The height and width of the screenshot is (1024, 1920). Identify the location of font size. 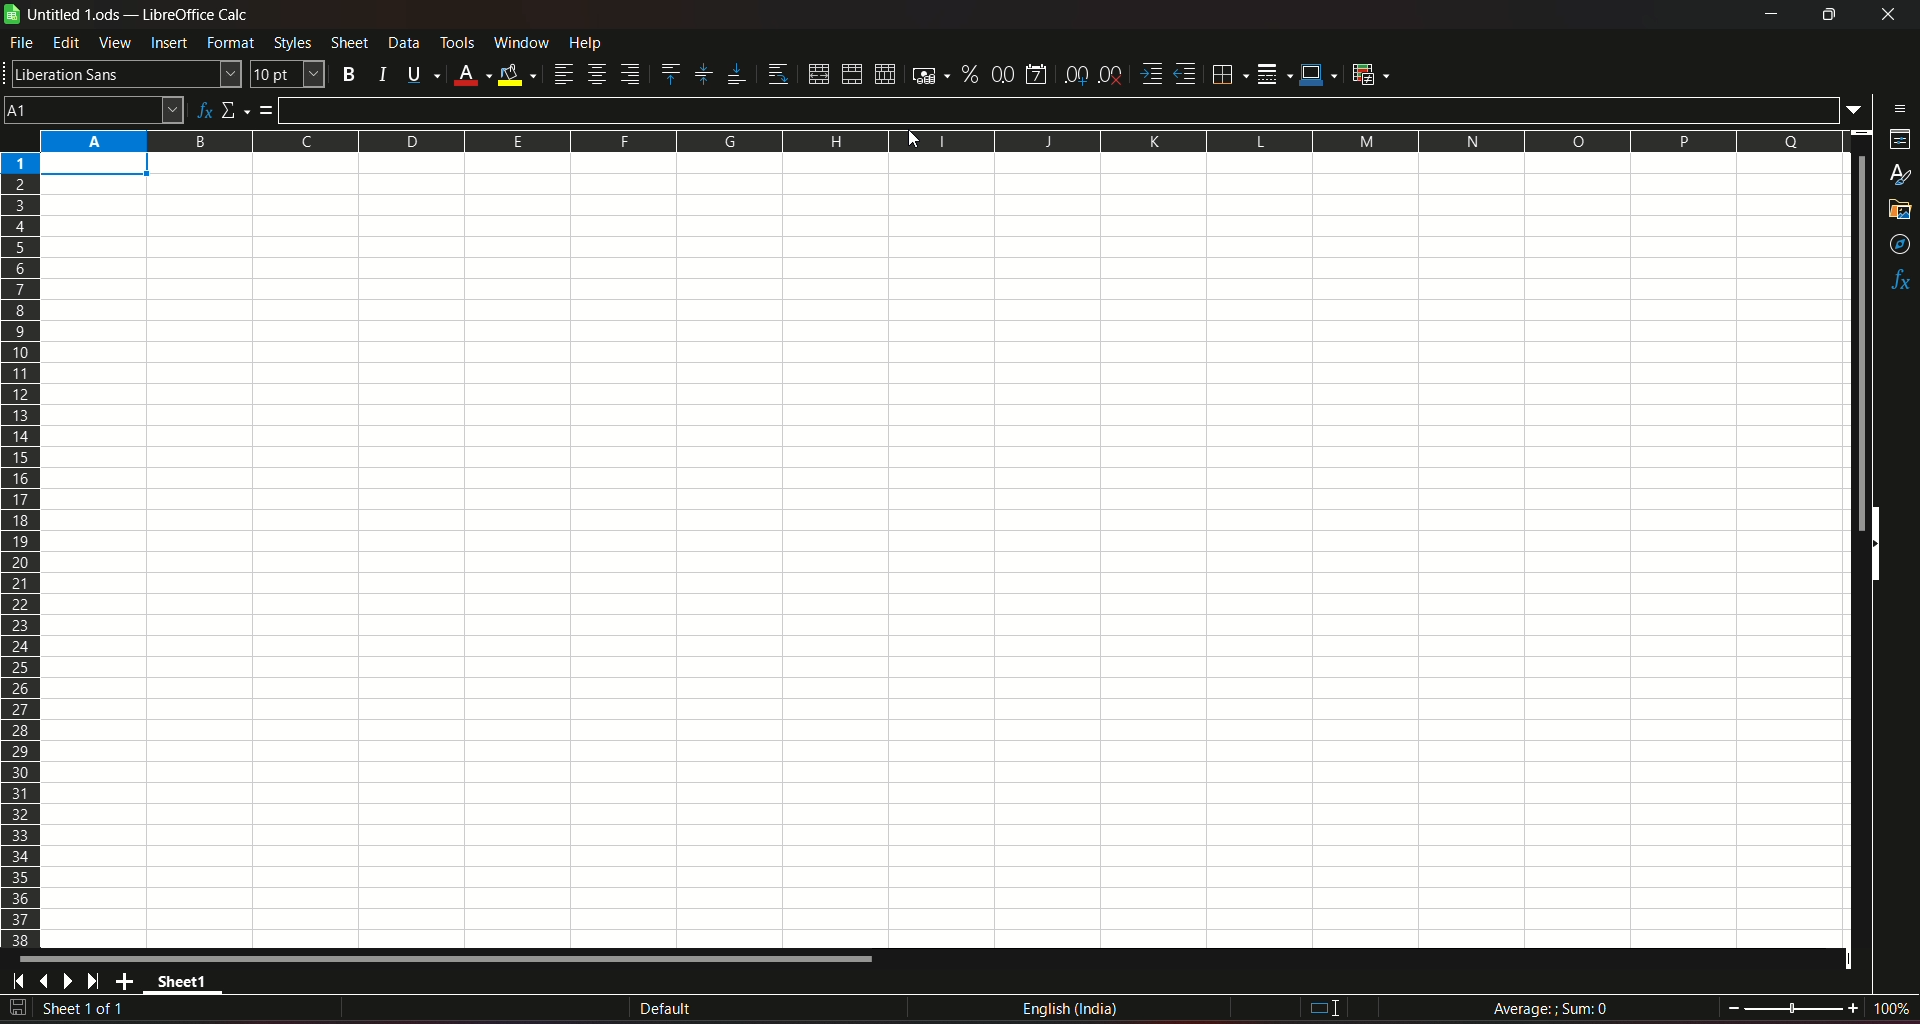
(289, 75).